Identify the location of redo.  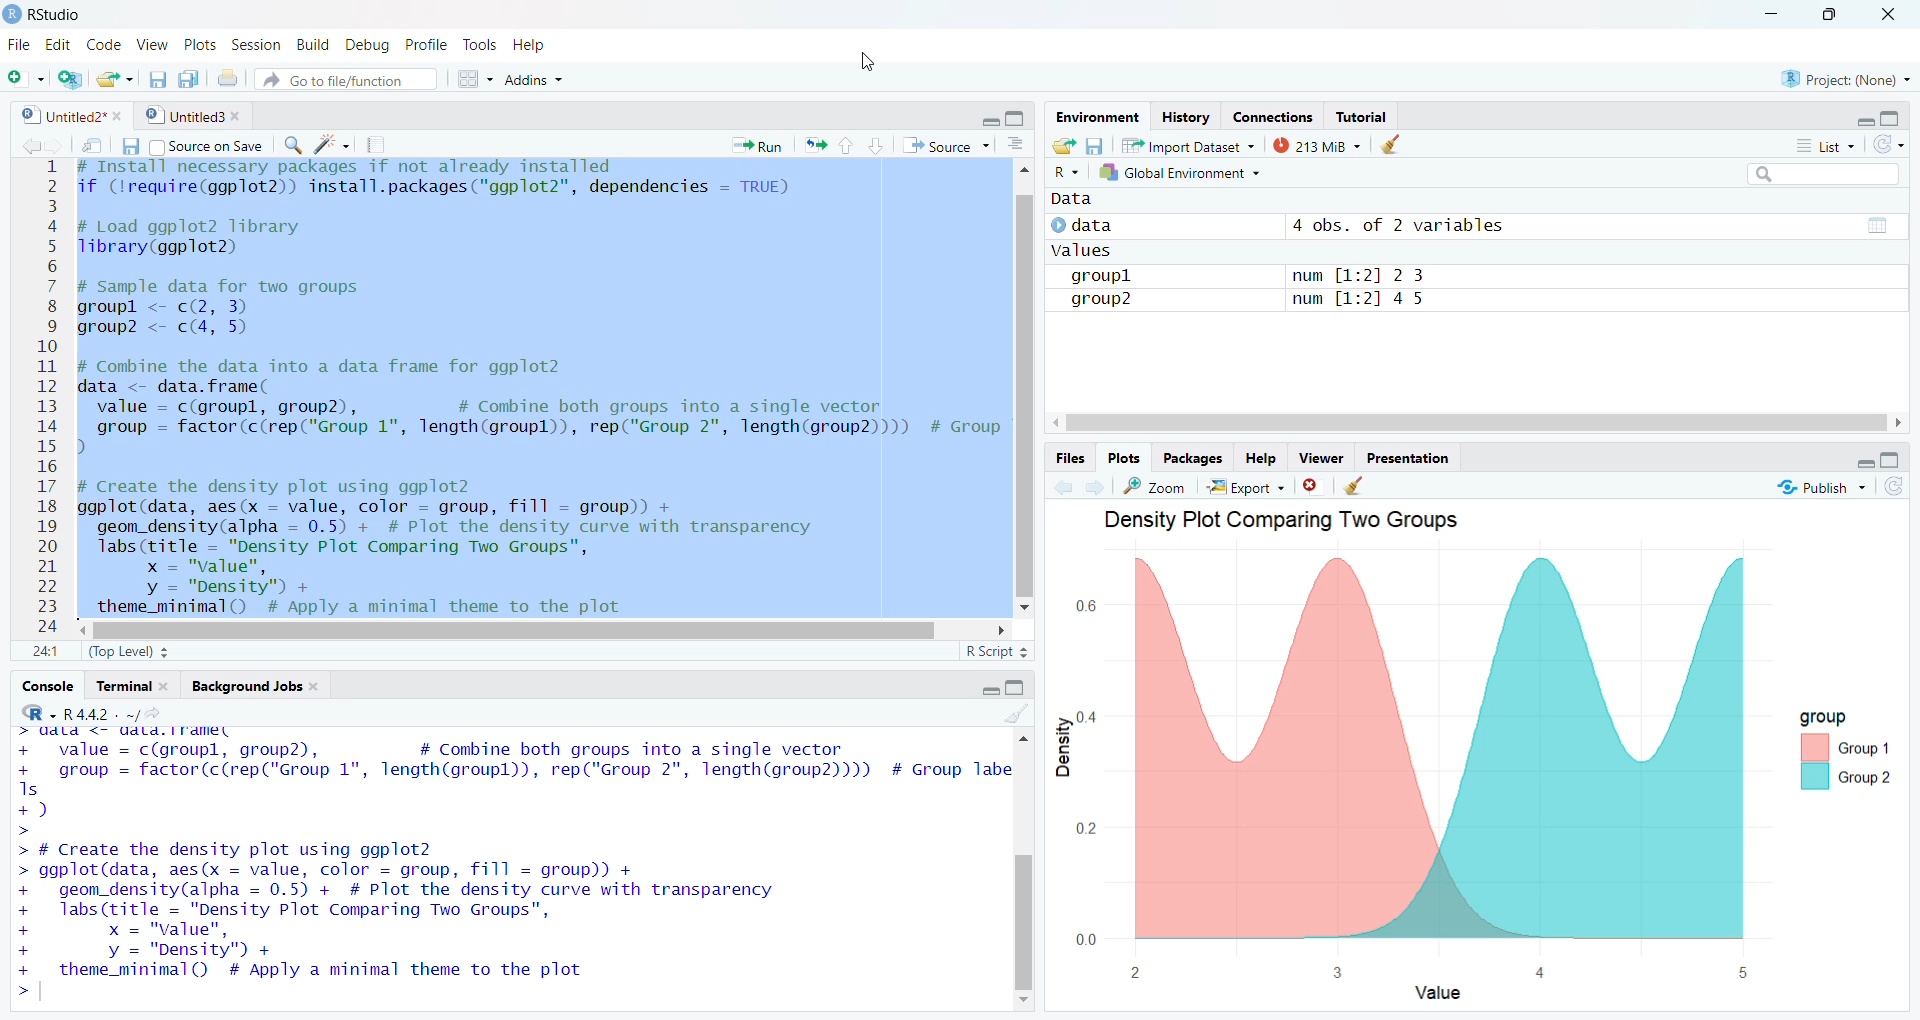
(1891, 146).